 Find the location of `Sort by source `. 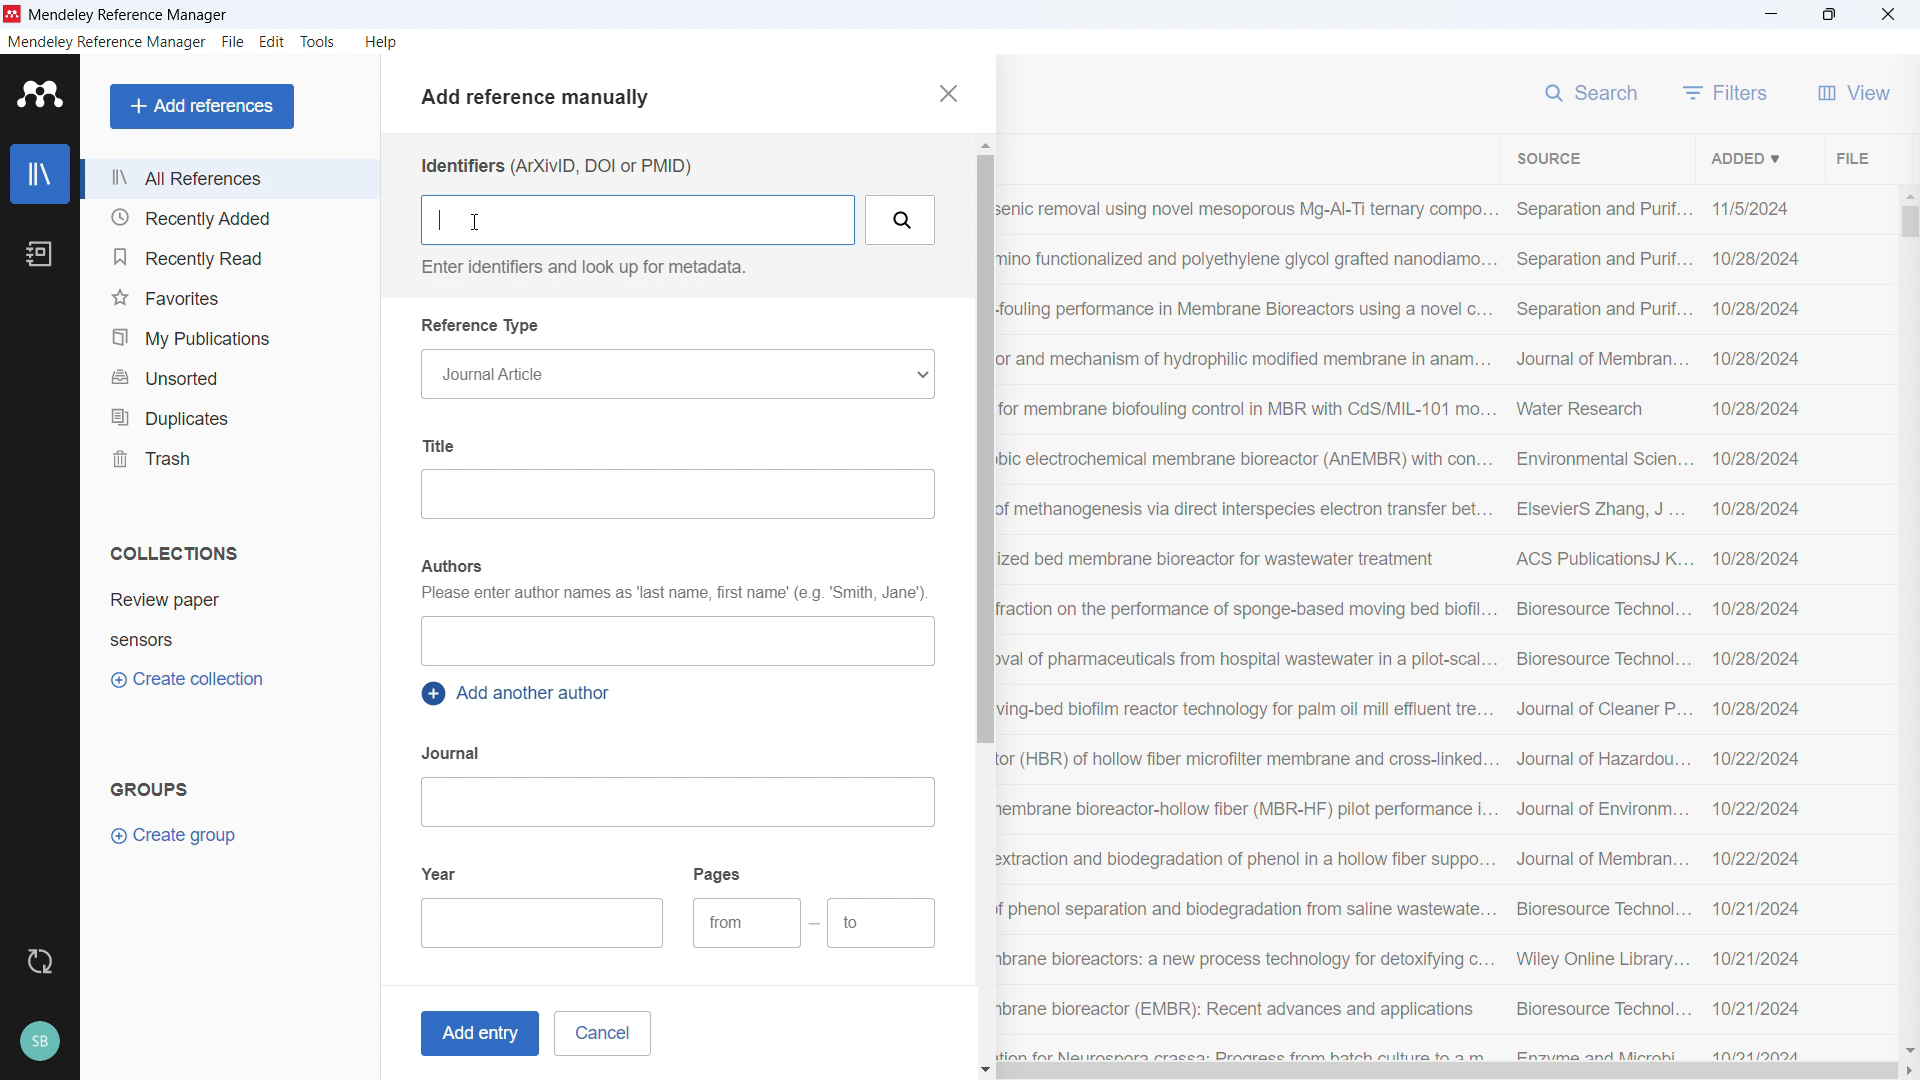

Sort by source  is located at coordinates (1548, 159).